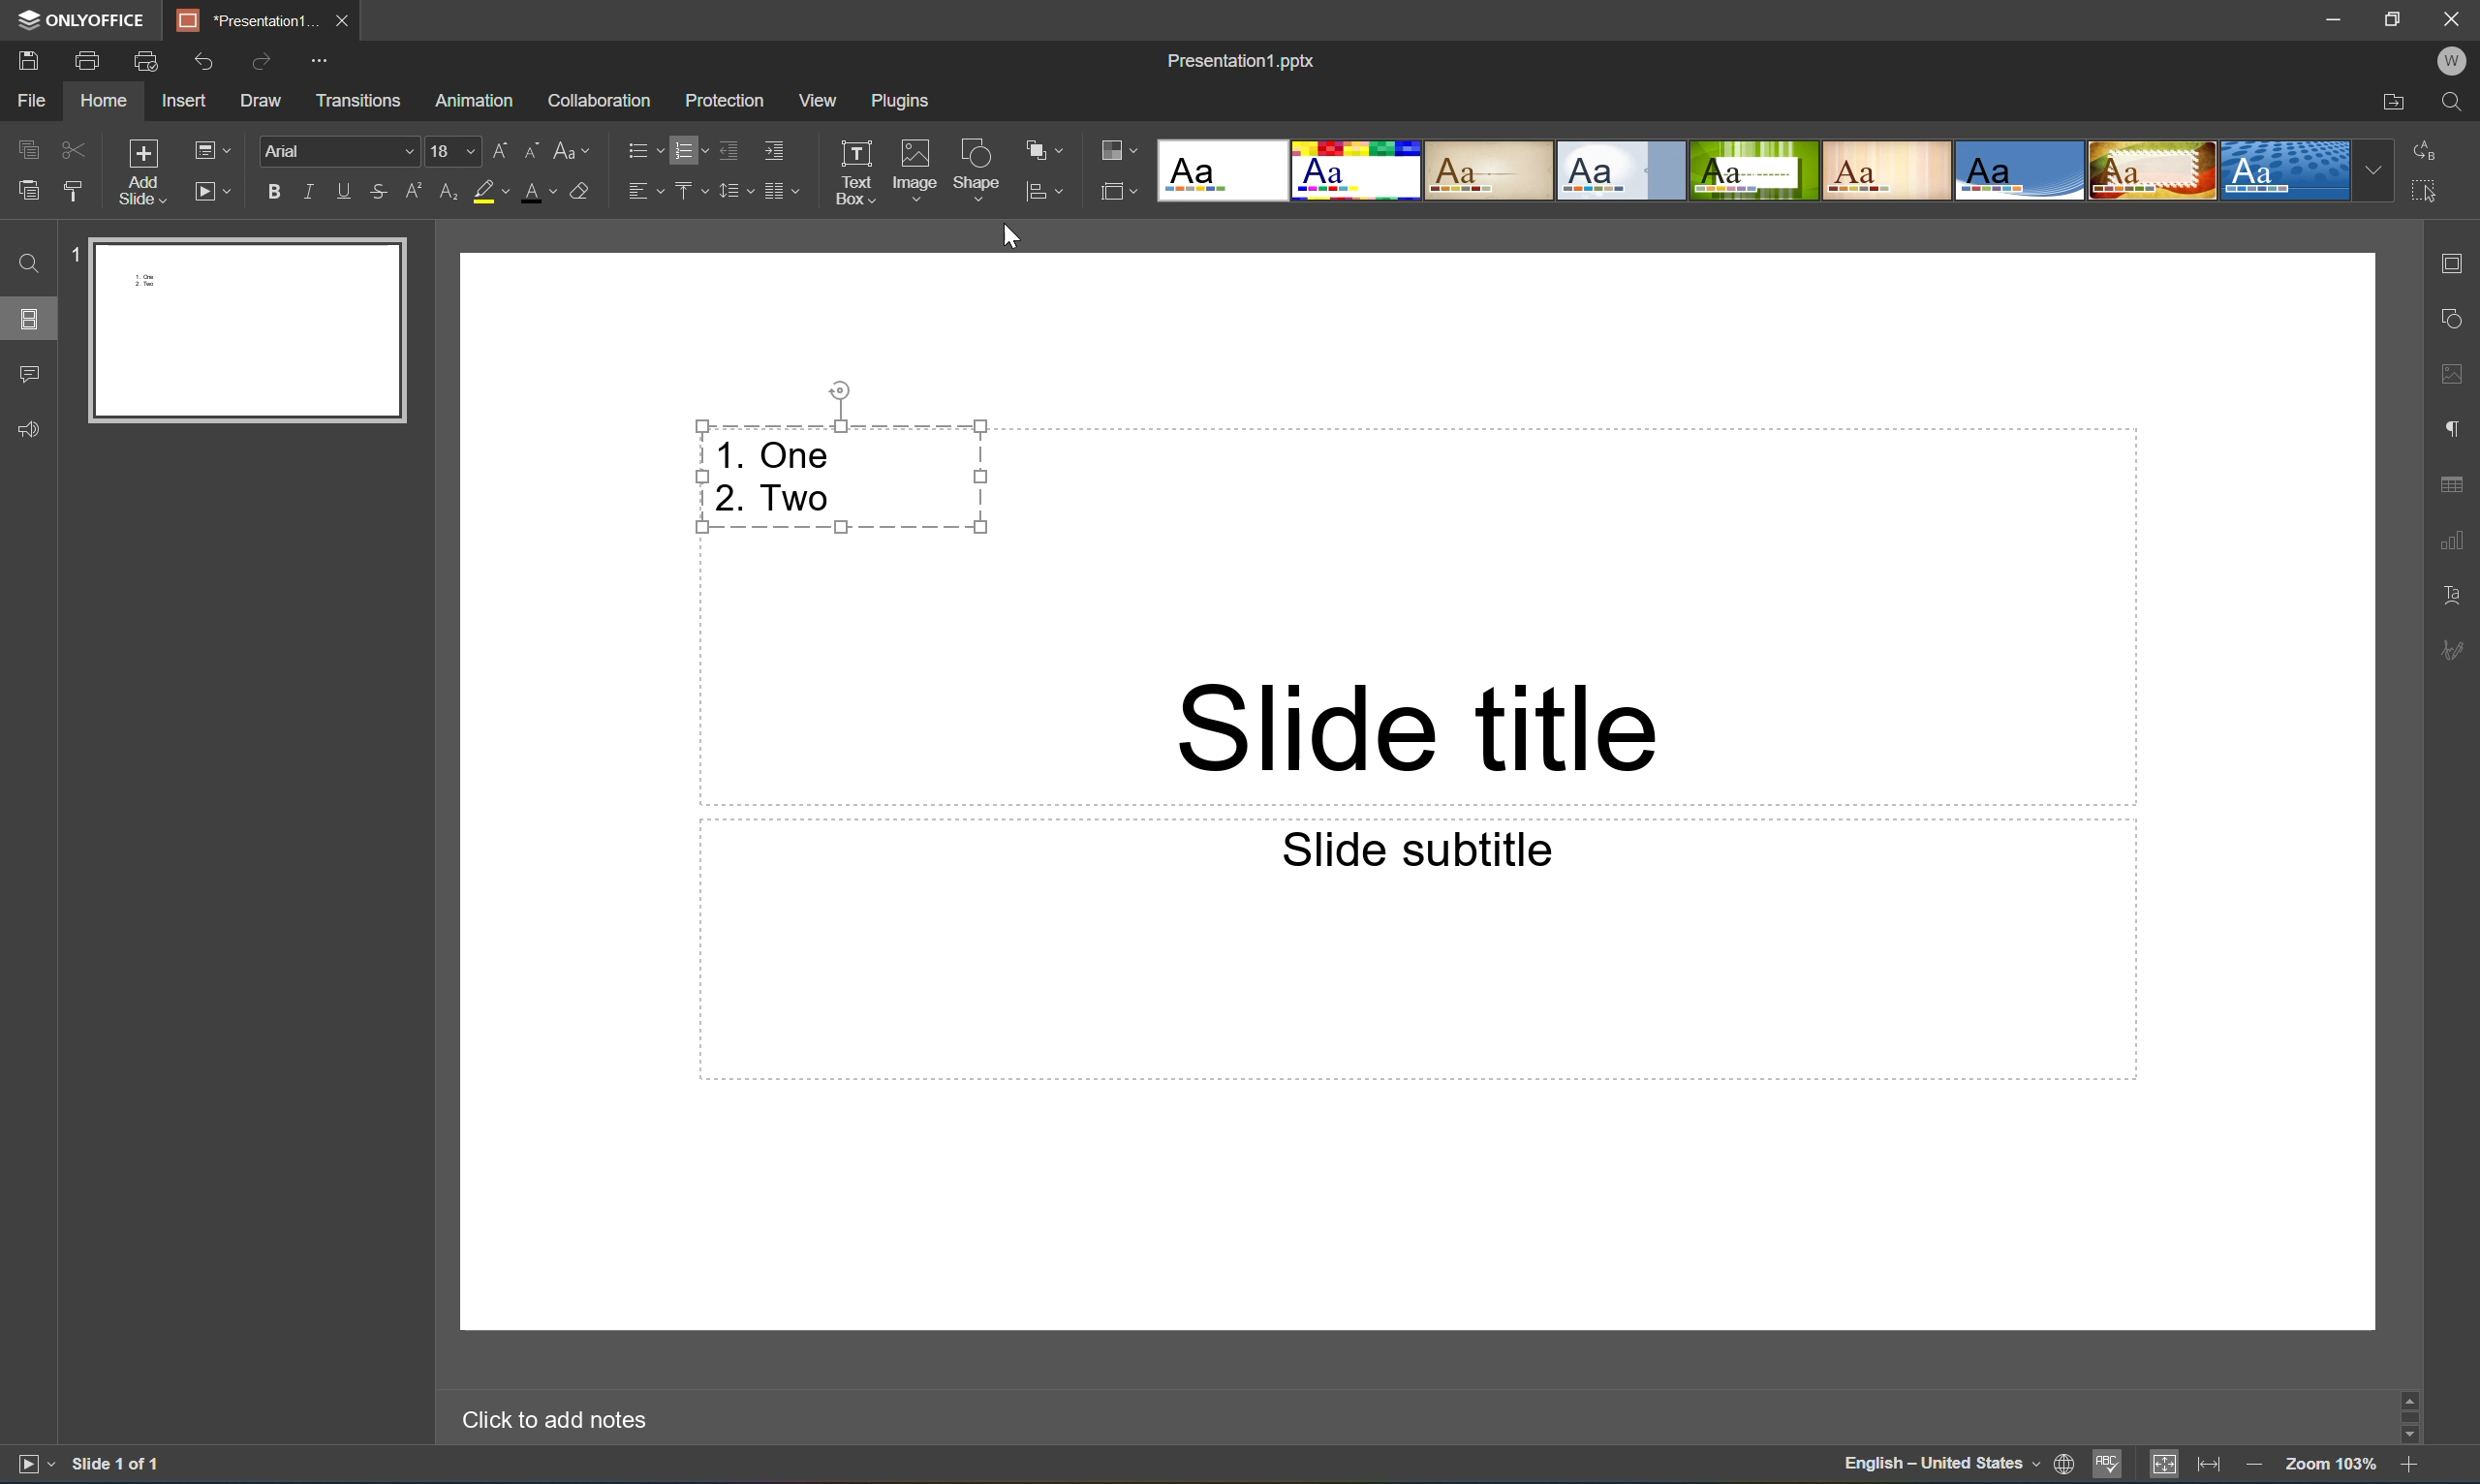 This screenshot has height=1484, width=2480. I want to click on Table settings, so click(2454, 485).